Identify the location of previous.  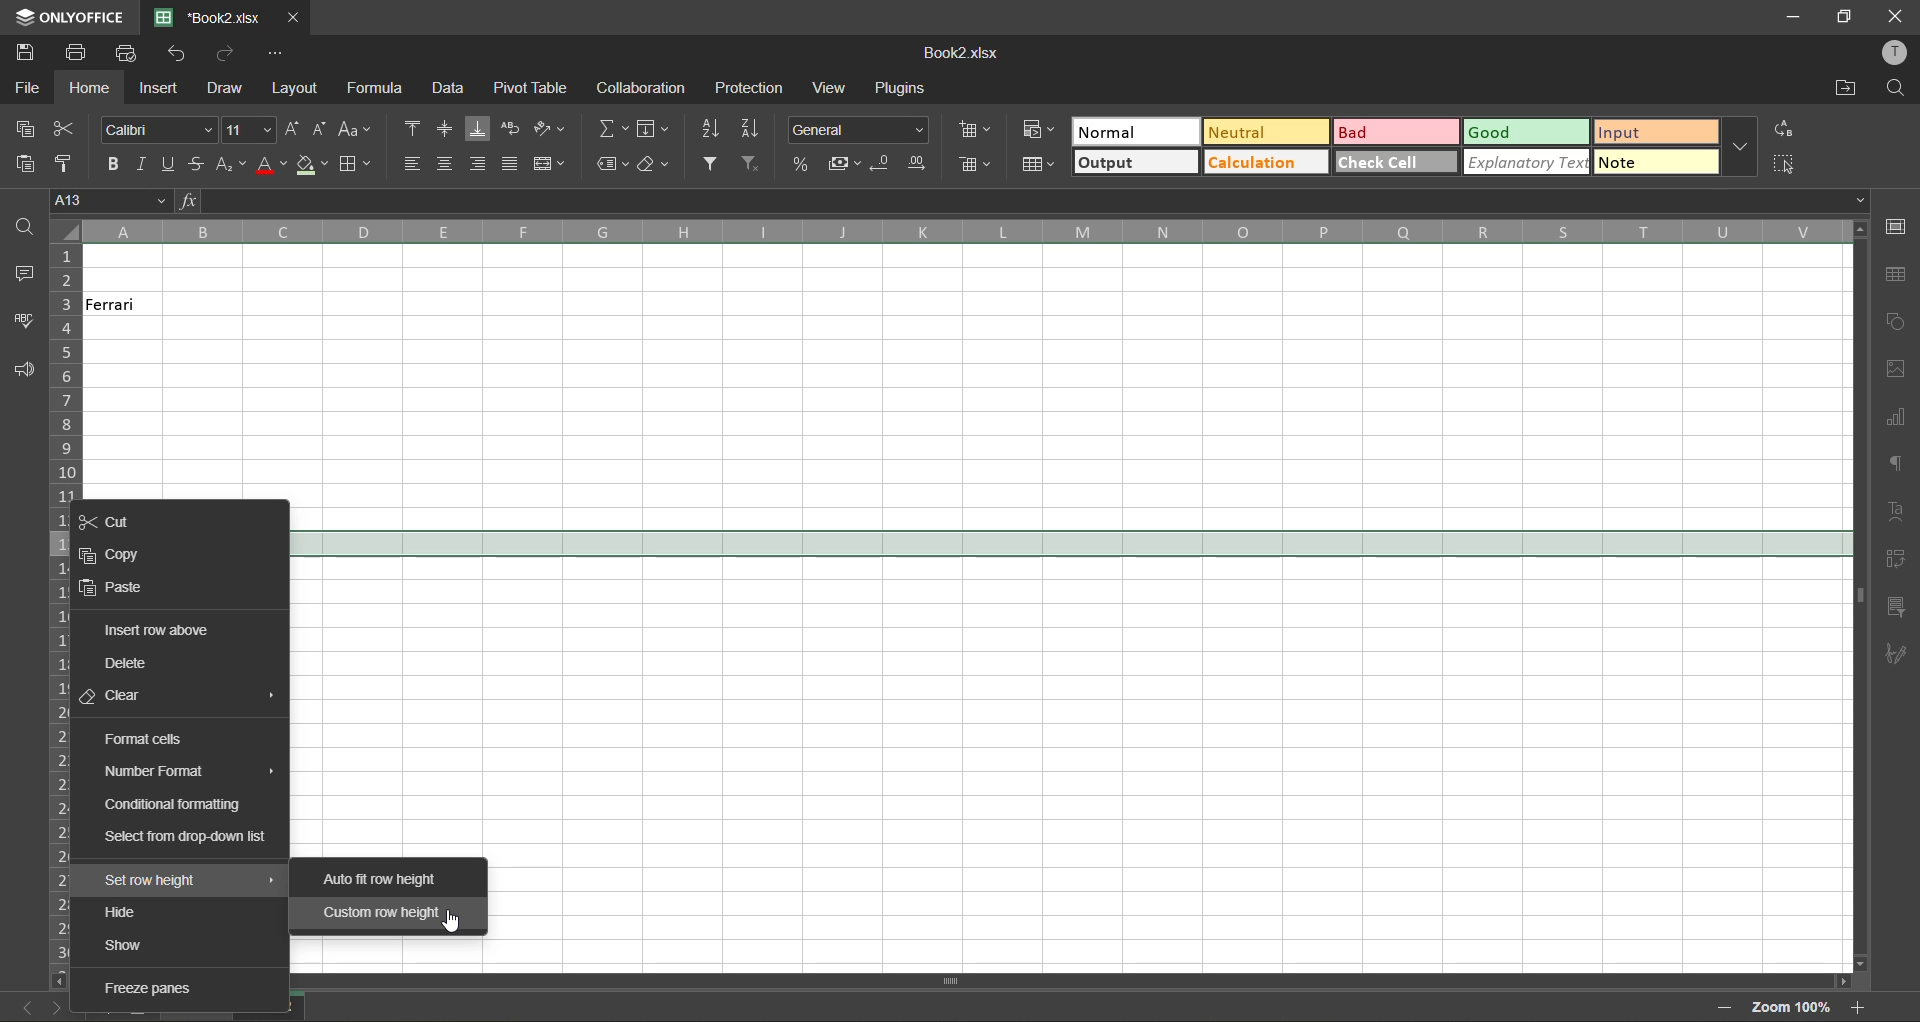
(20, 1004).